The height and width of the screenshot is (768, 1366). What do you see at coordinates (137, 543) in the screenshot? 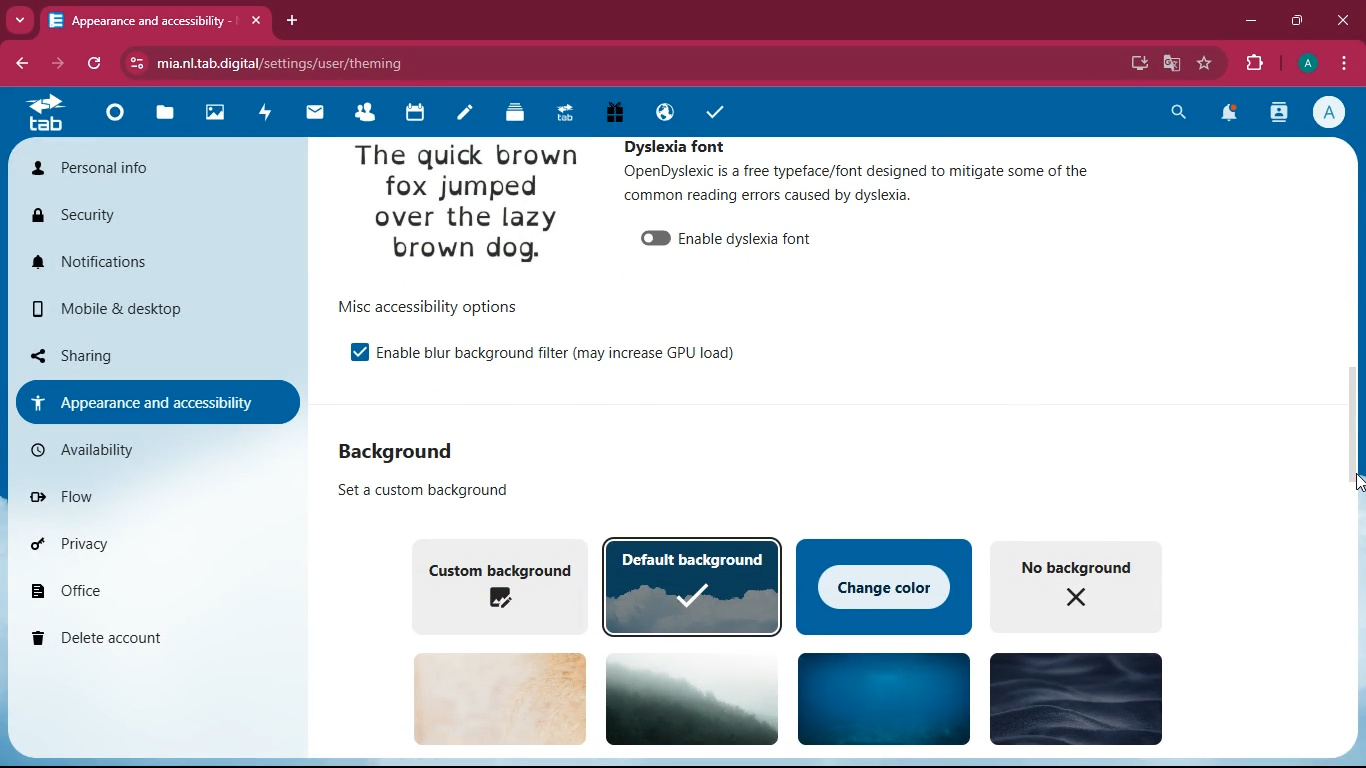
I see `privacy` at bounding box center [137, 543].